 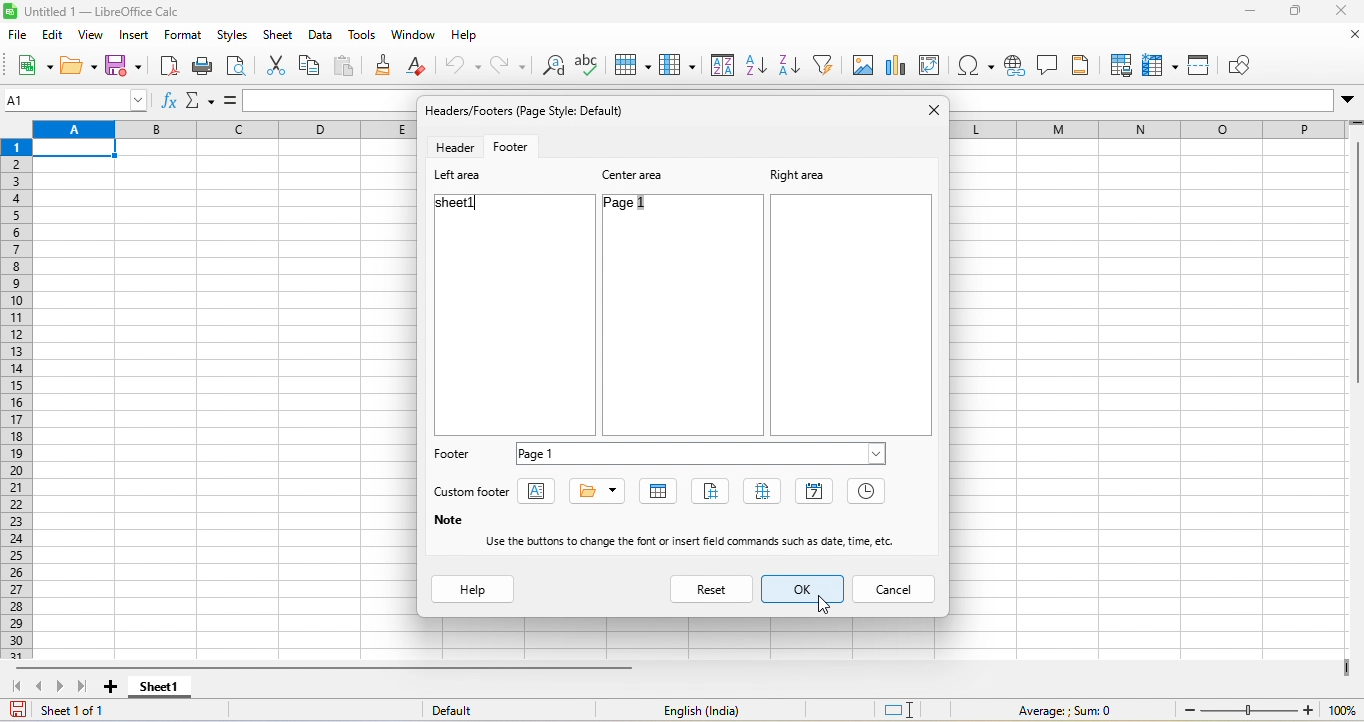 What do you see at coordinates (519, 146) in the screenshot?
I see `footer` at bounding box center [519, 146].